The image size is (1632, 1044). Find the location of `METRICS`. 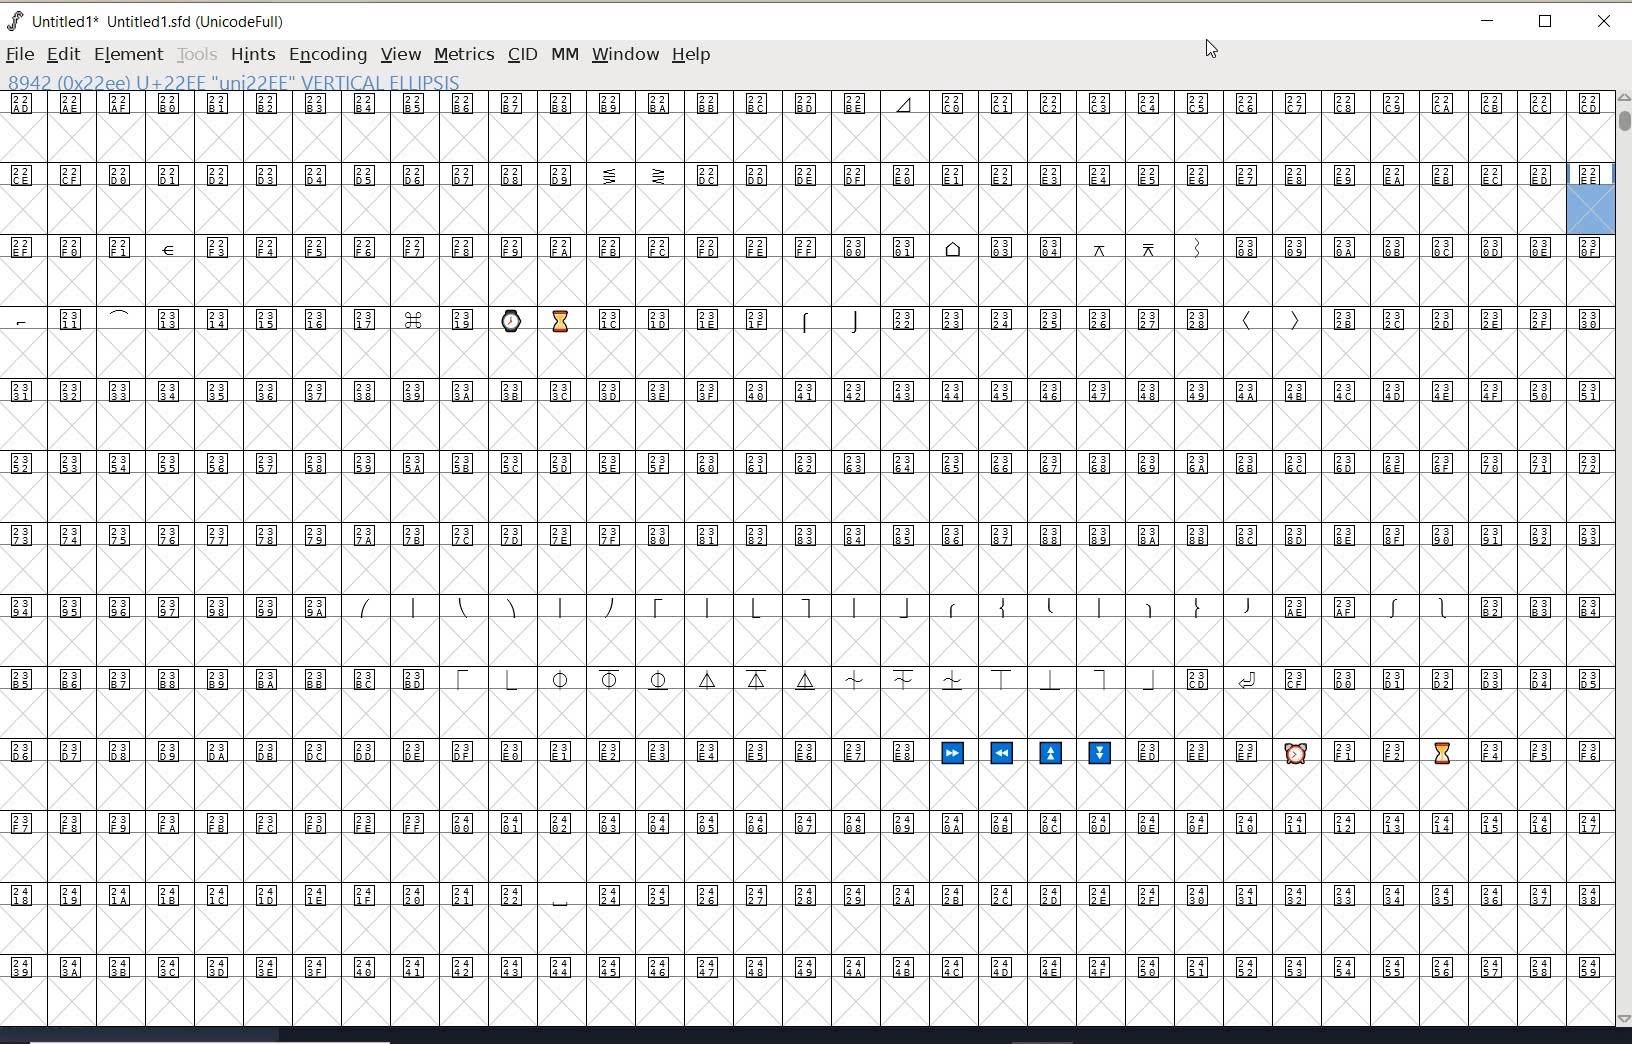

METRICS is located at coordinates (464, 54).